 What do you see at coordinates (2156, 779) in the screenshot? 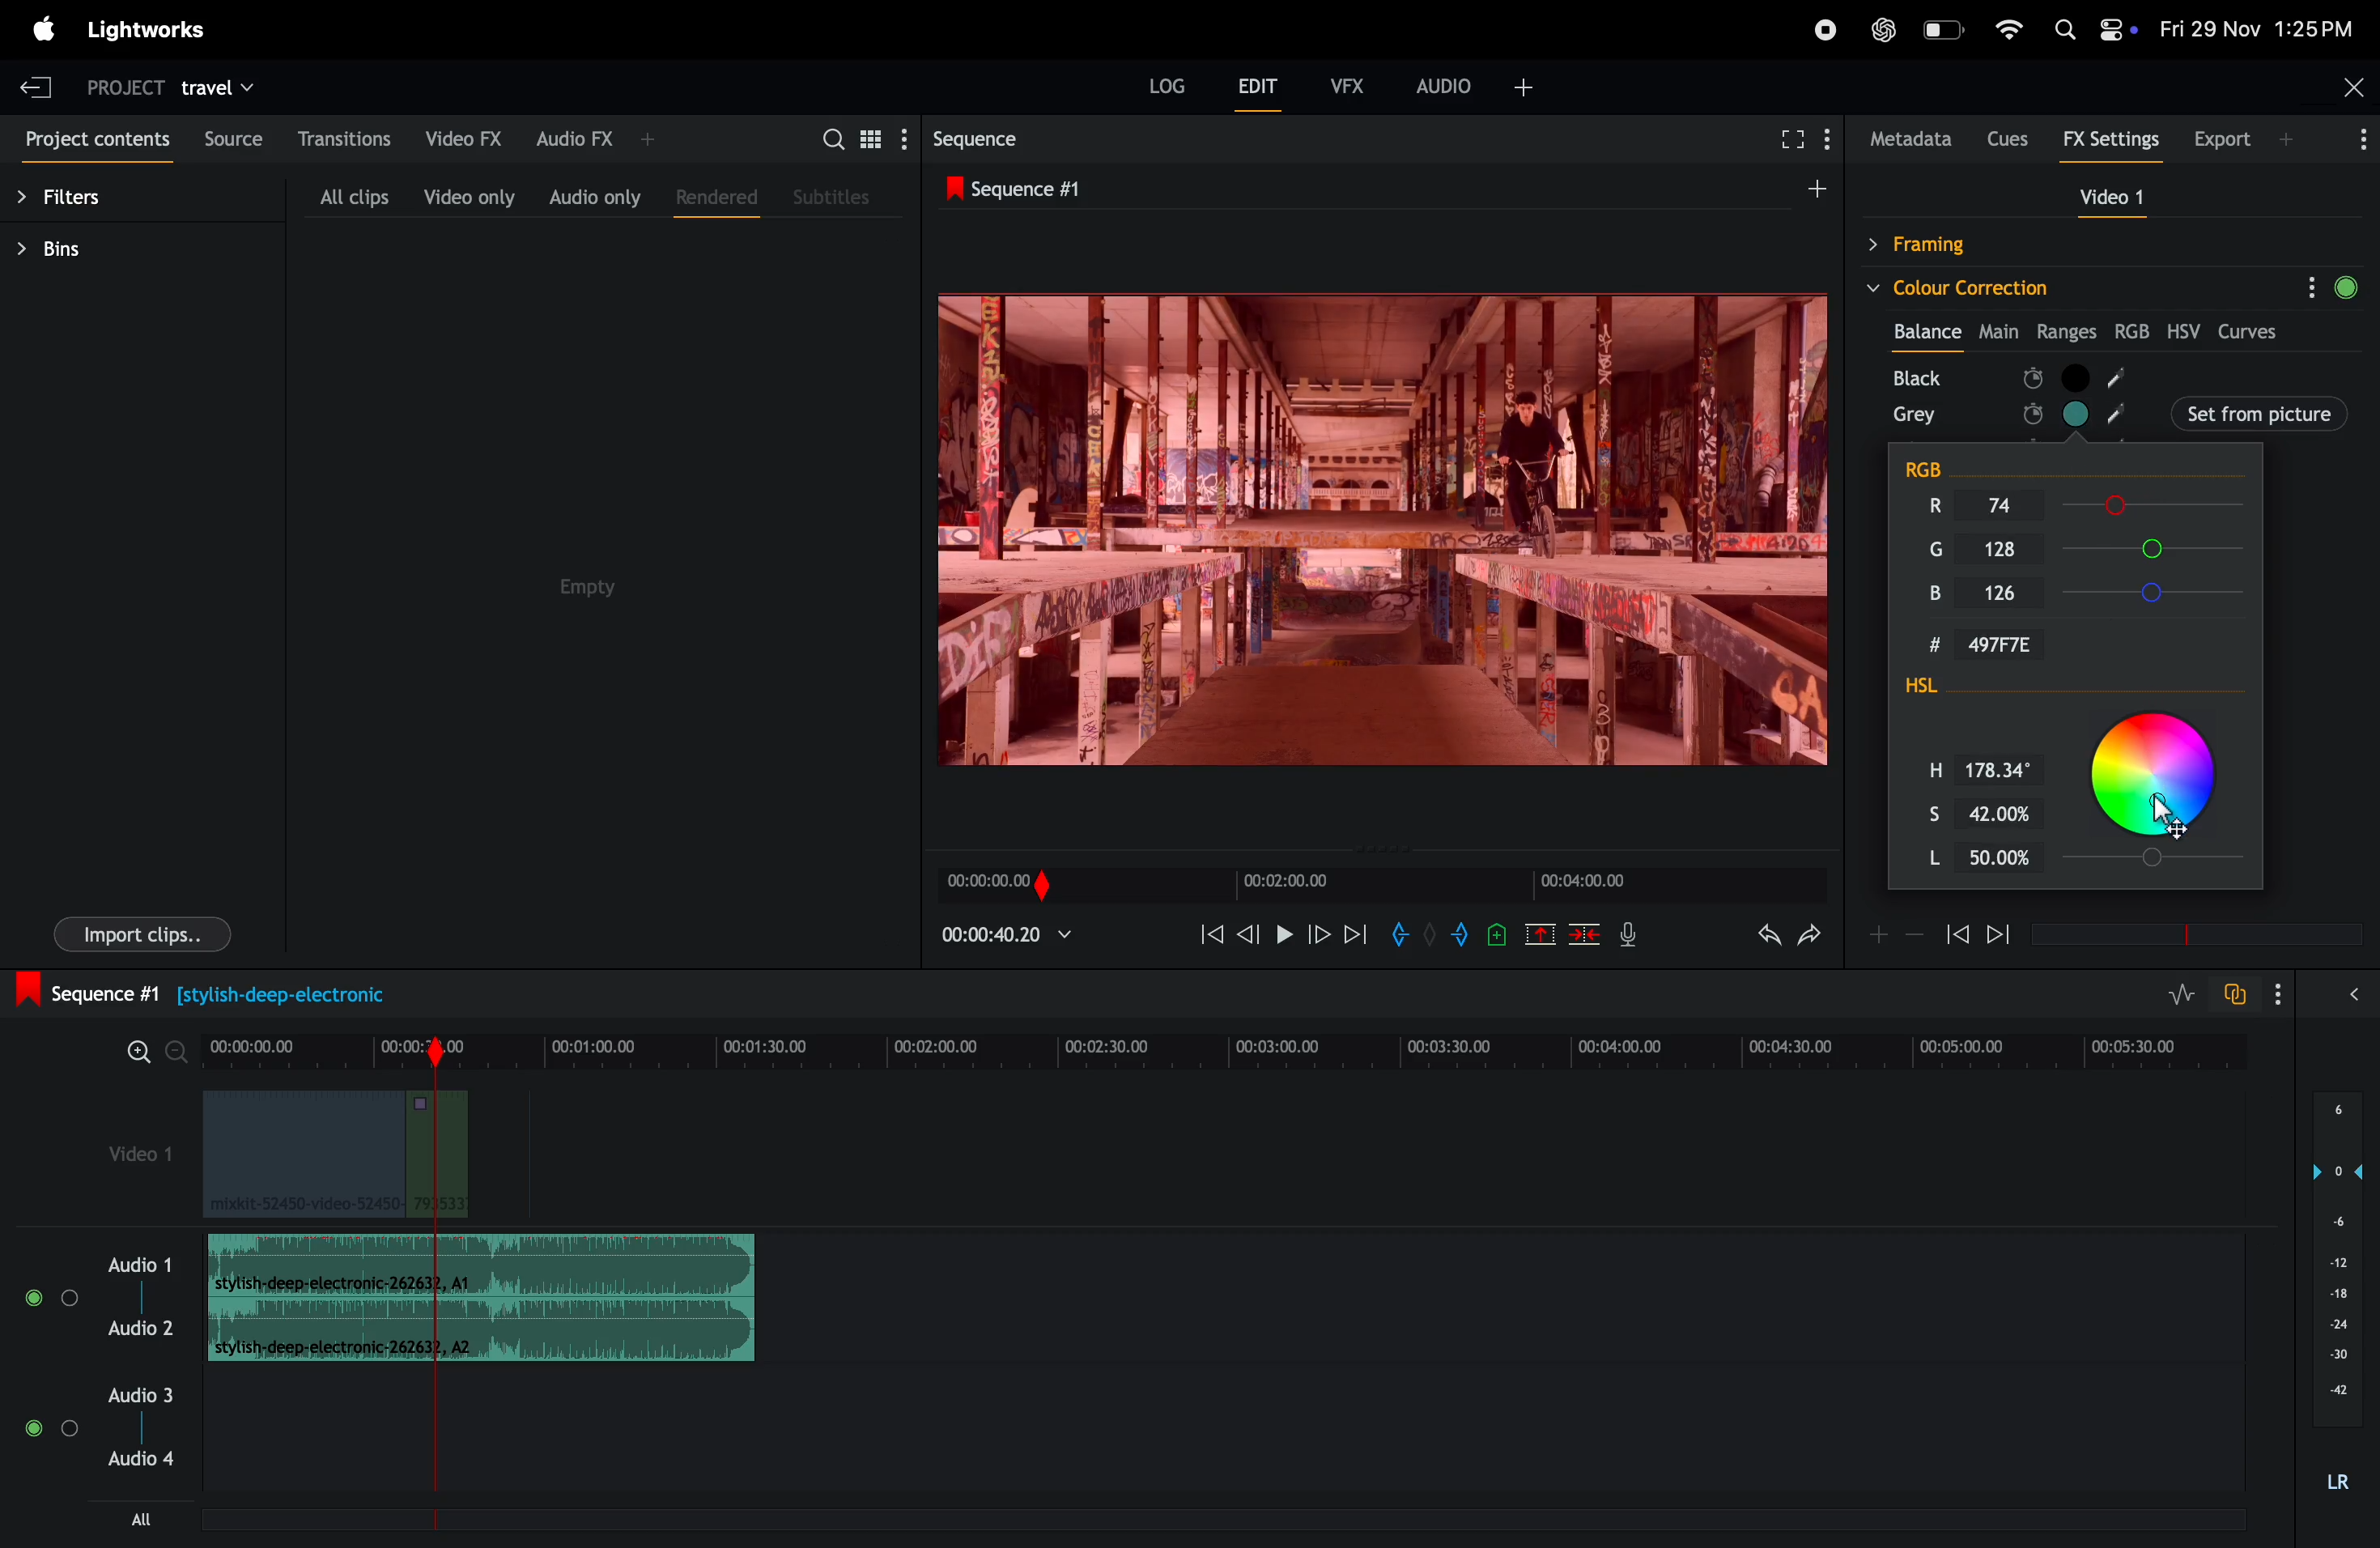
I see `Color Picker` at bounding box center [2156, 779].